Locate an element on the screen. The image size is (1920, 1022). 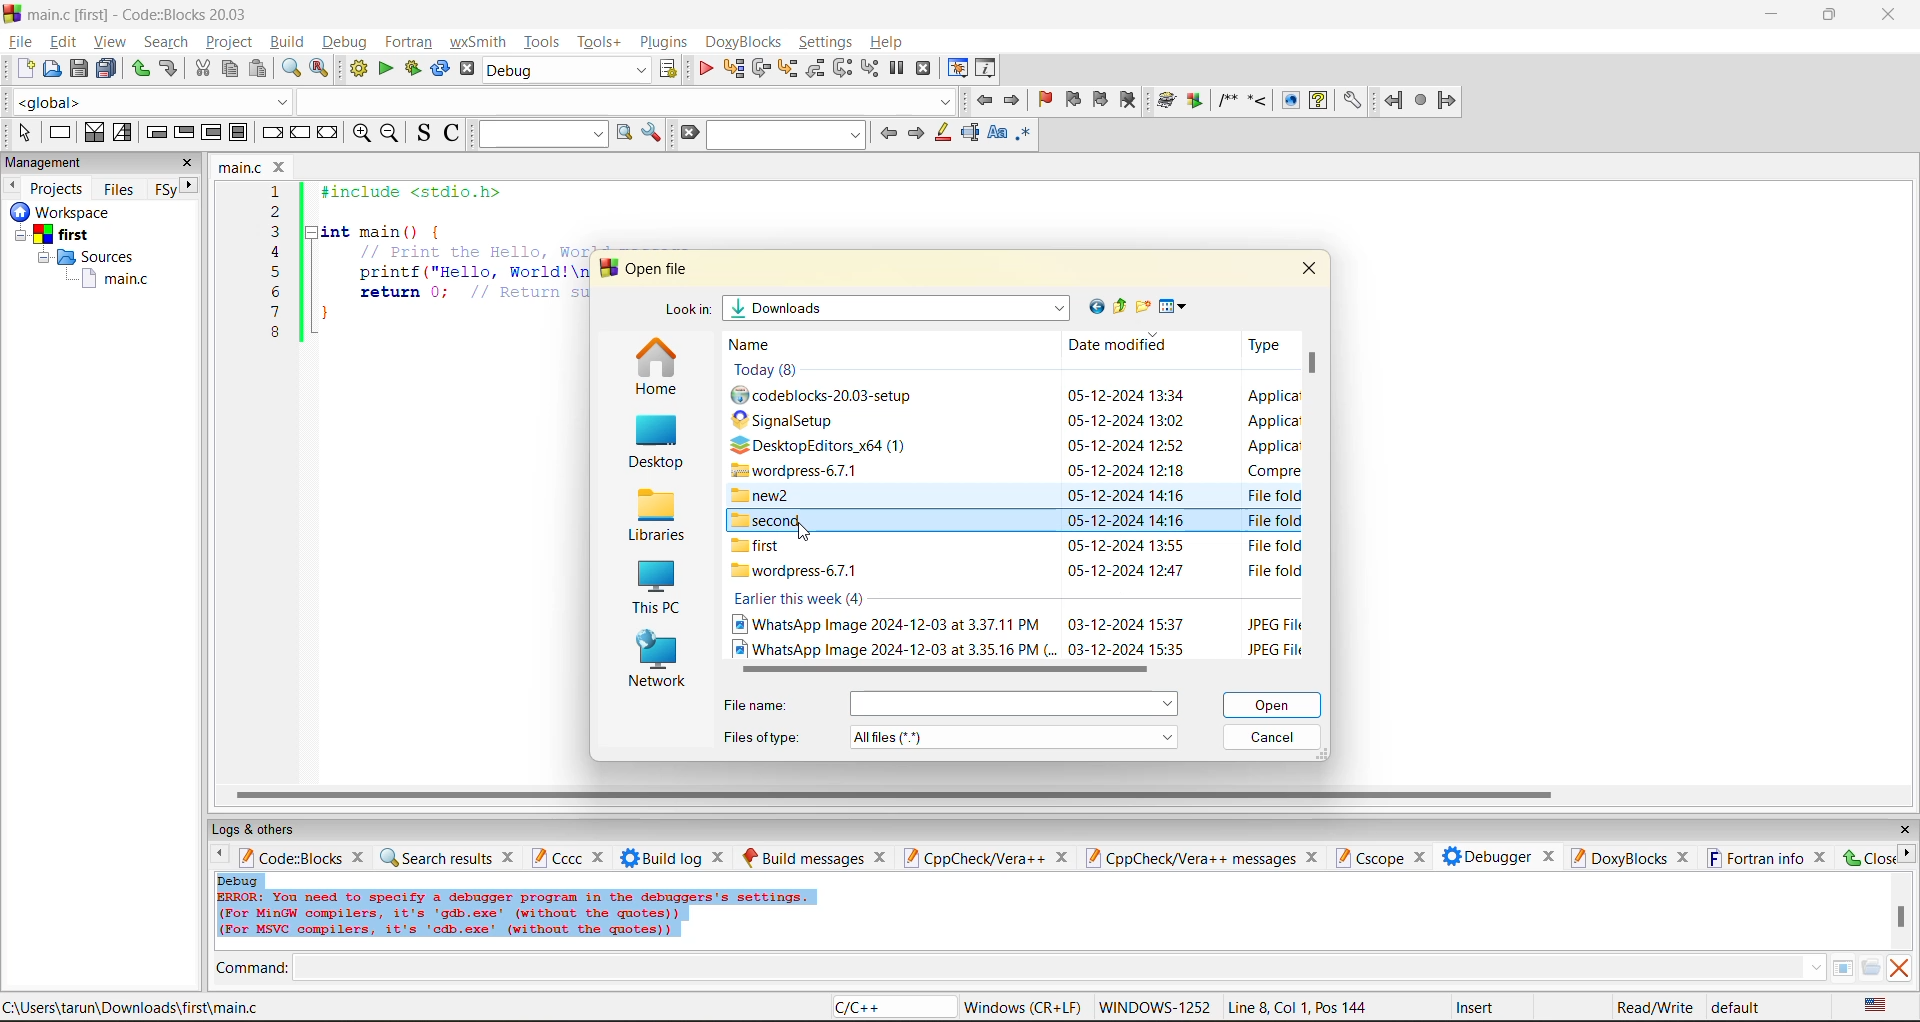
wordpress folder is located at coordinates (804, 470).